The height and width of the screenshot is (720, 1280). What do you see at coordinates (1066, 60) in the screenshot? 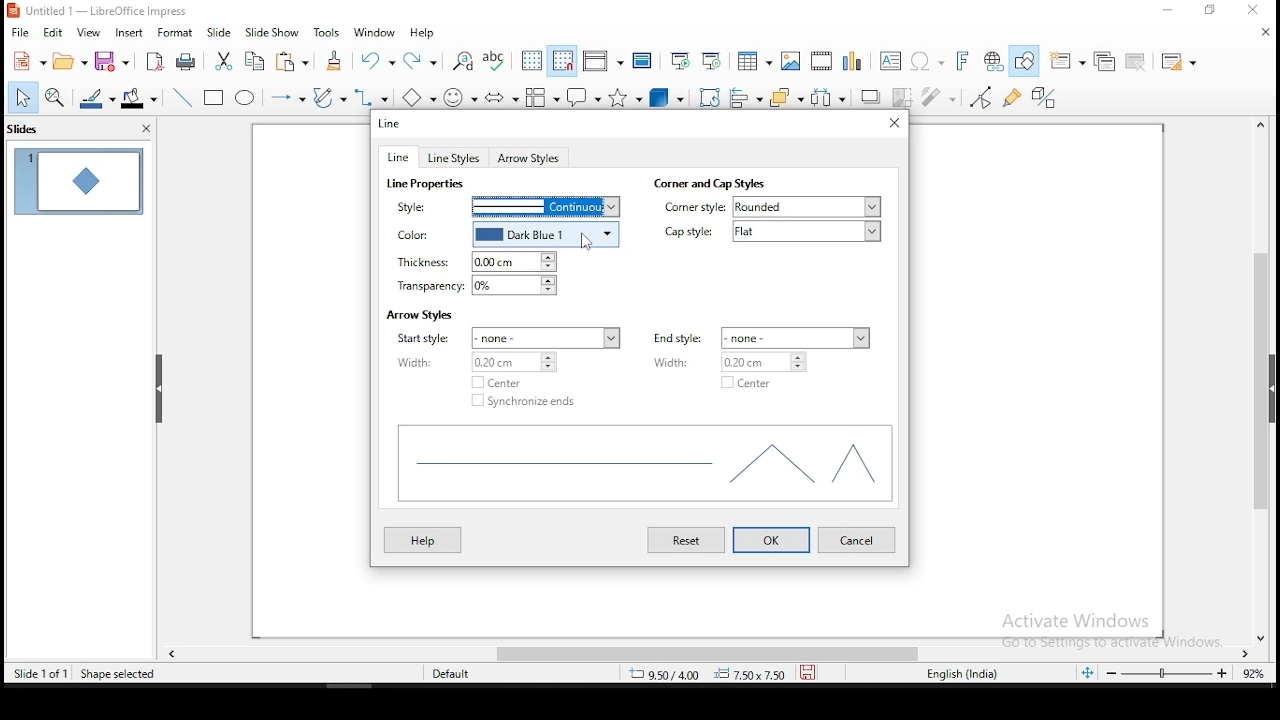
I see `new slide` at bounding box center [1066, 60].